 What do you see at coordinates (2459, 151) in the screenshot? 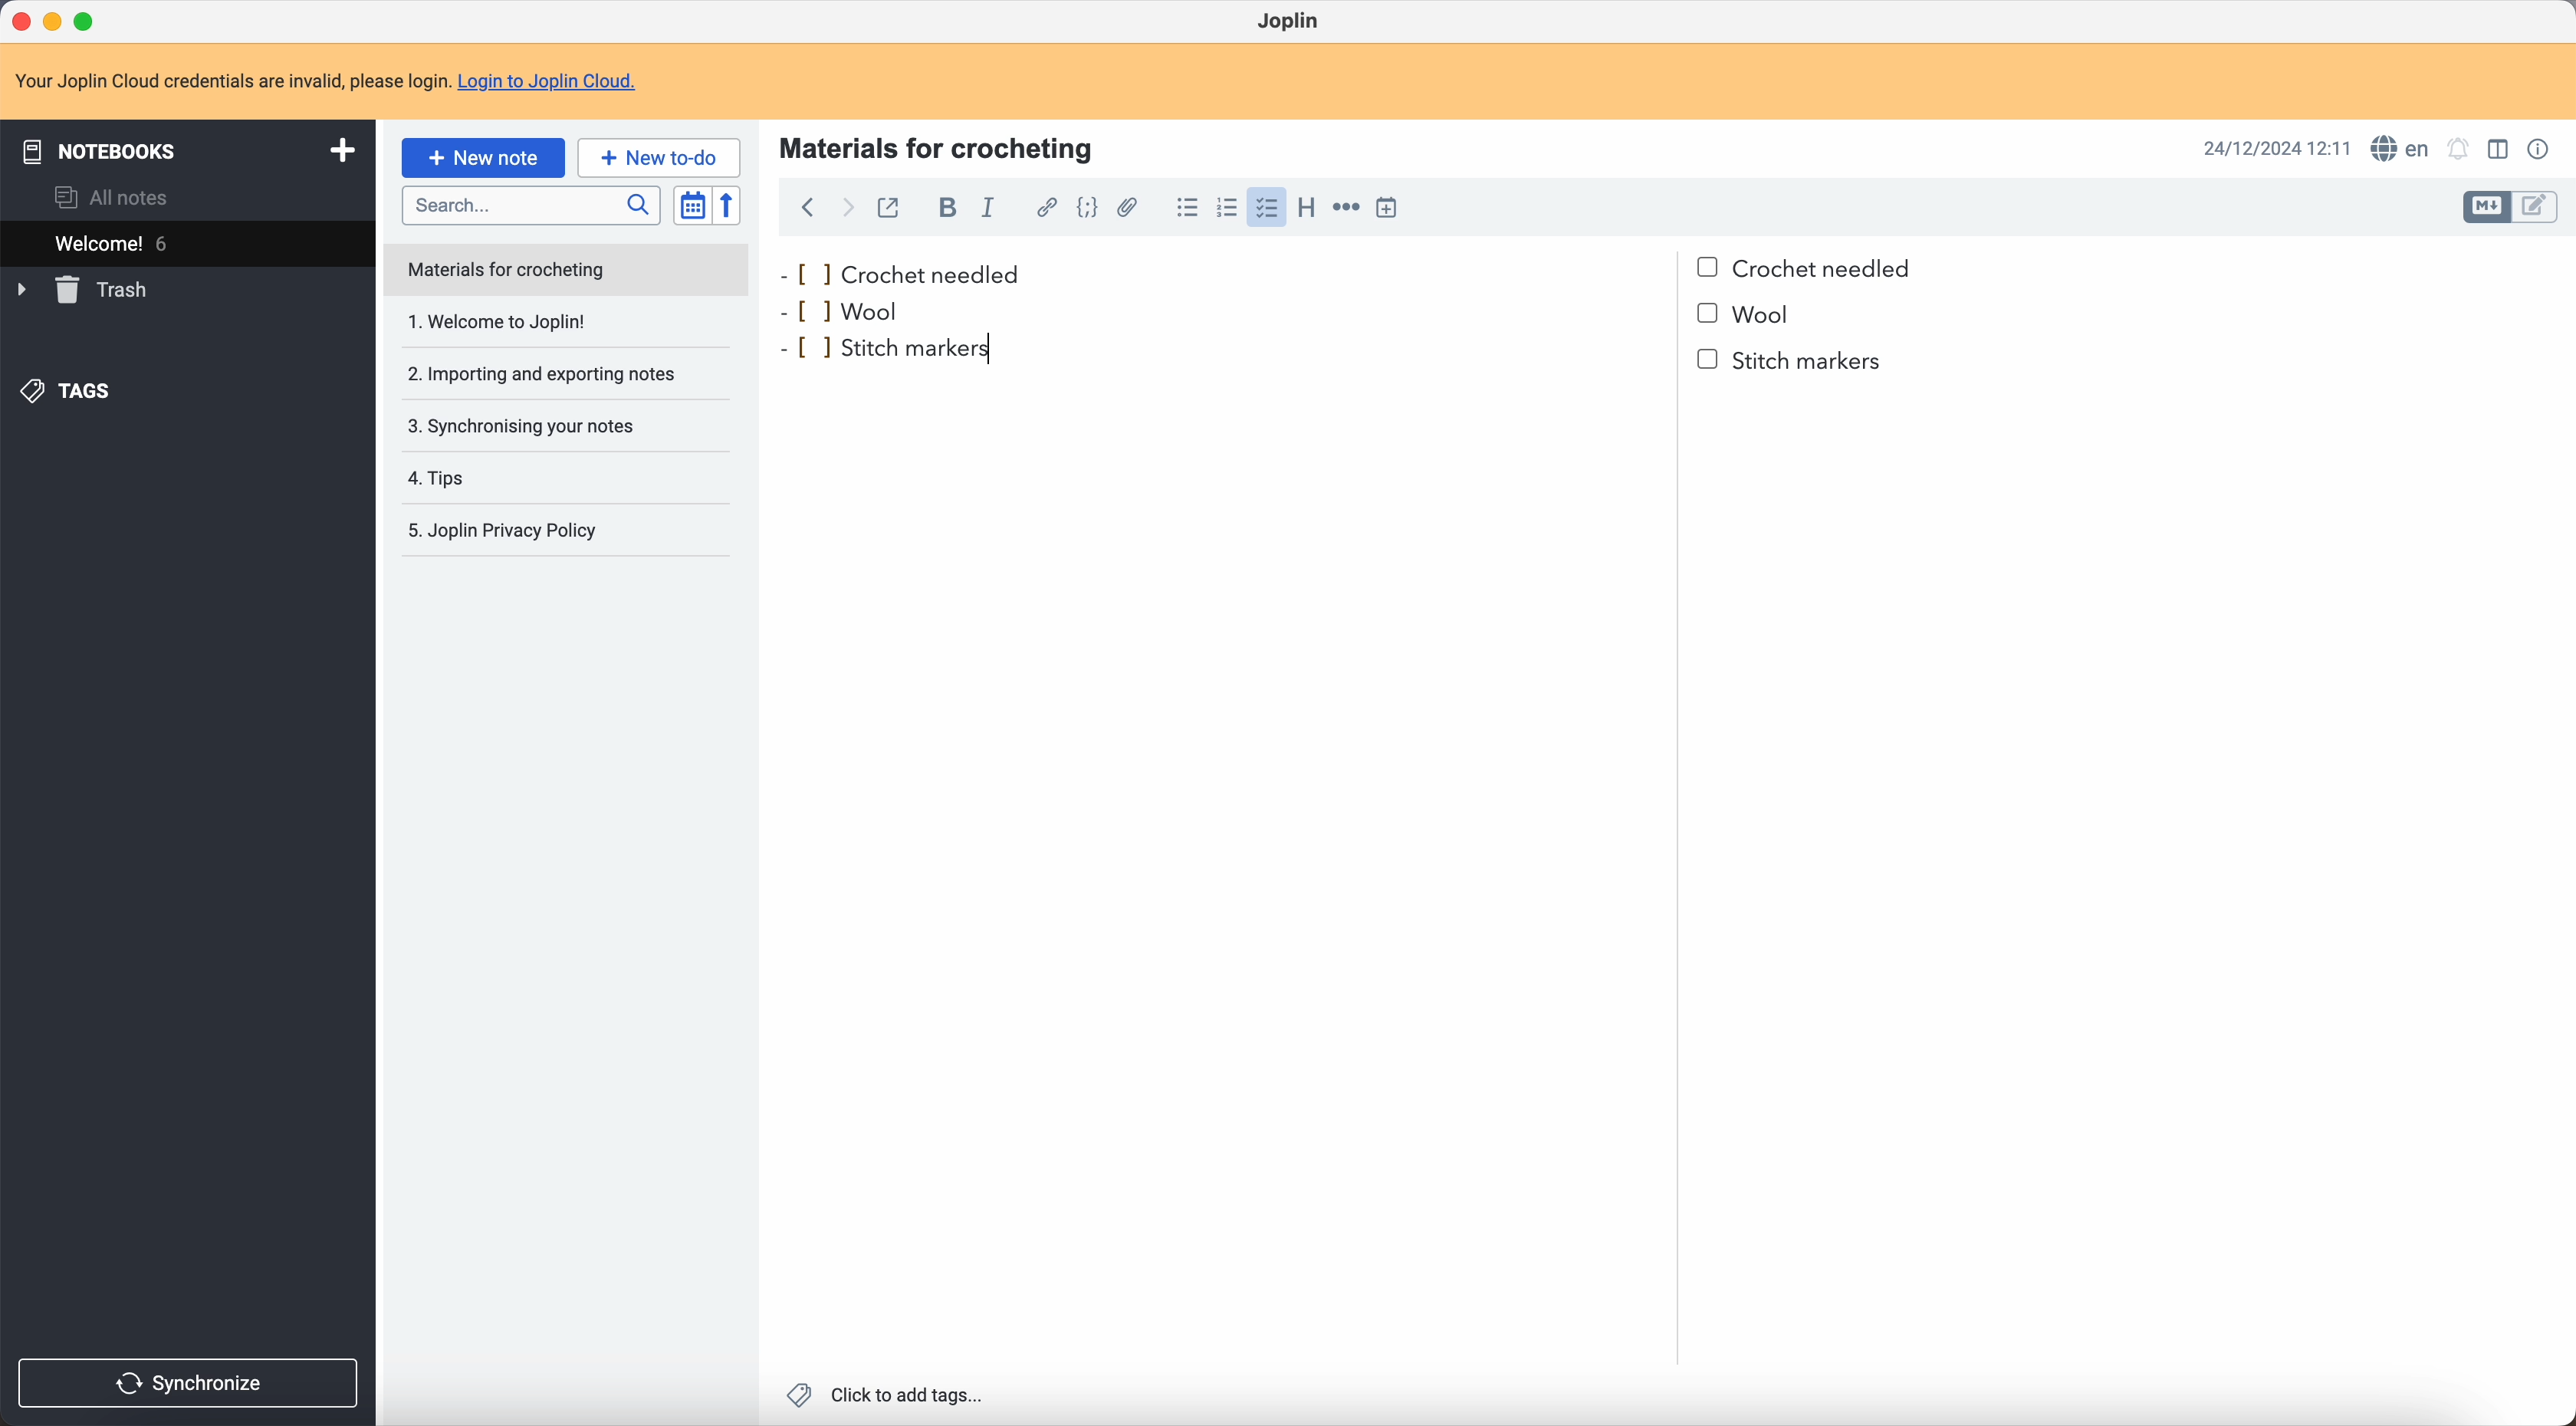
I see `set notificatins` at bounding box center [2459, 151].